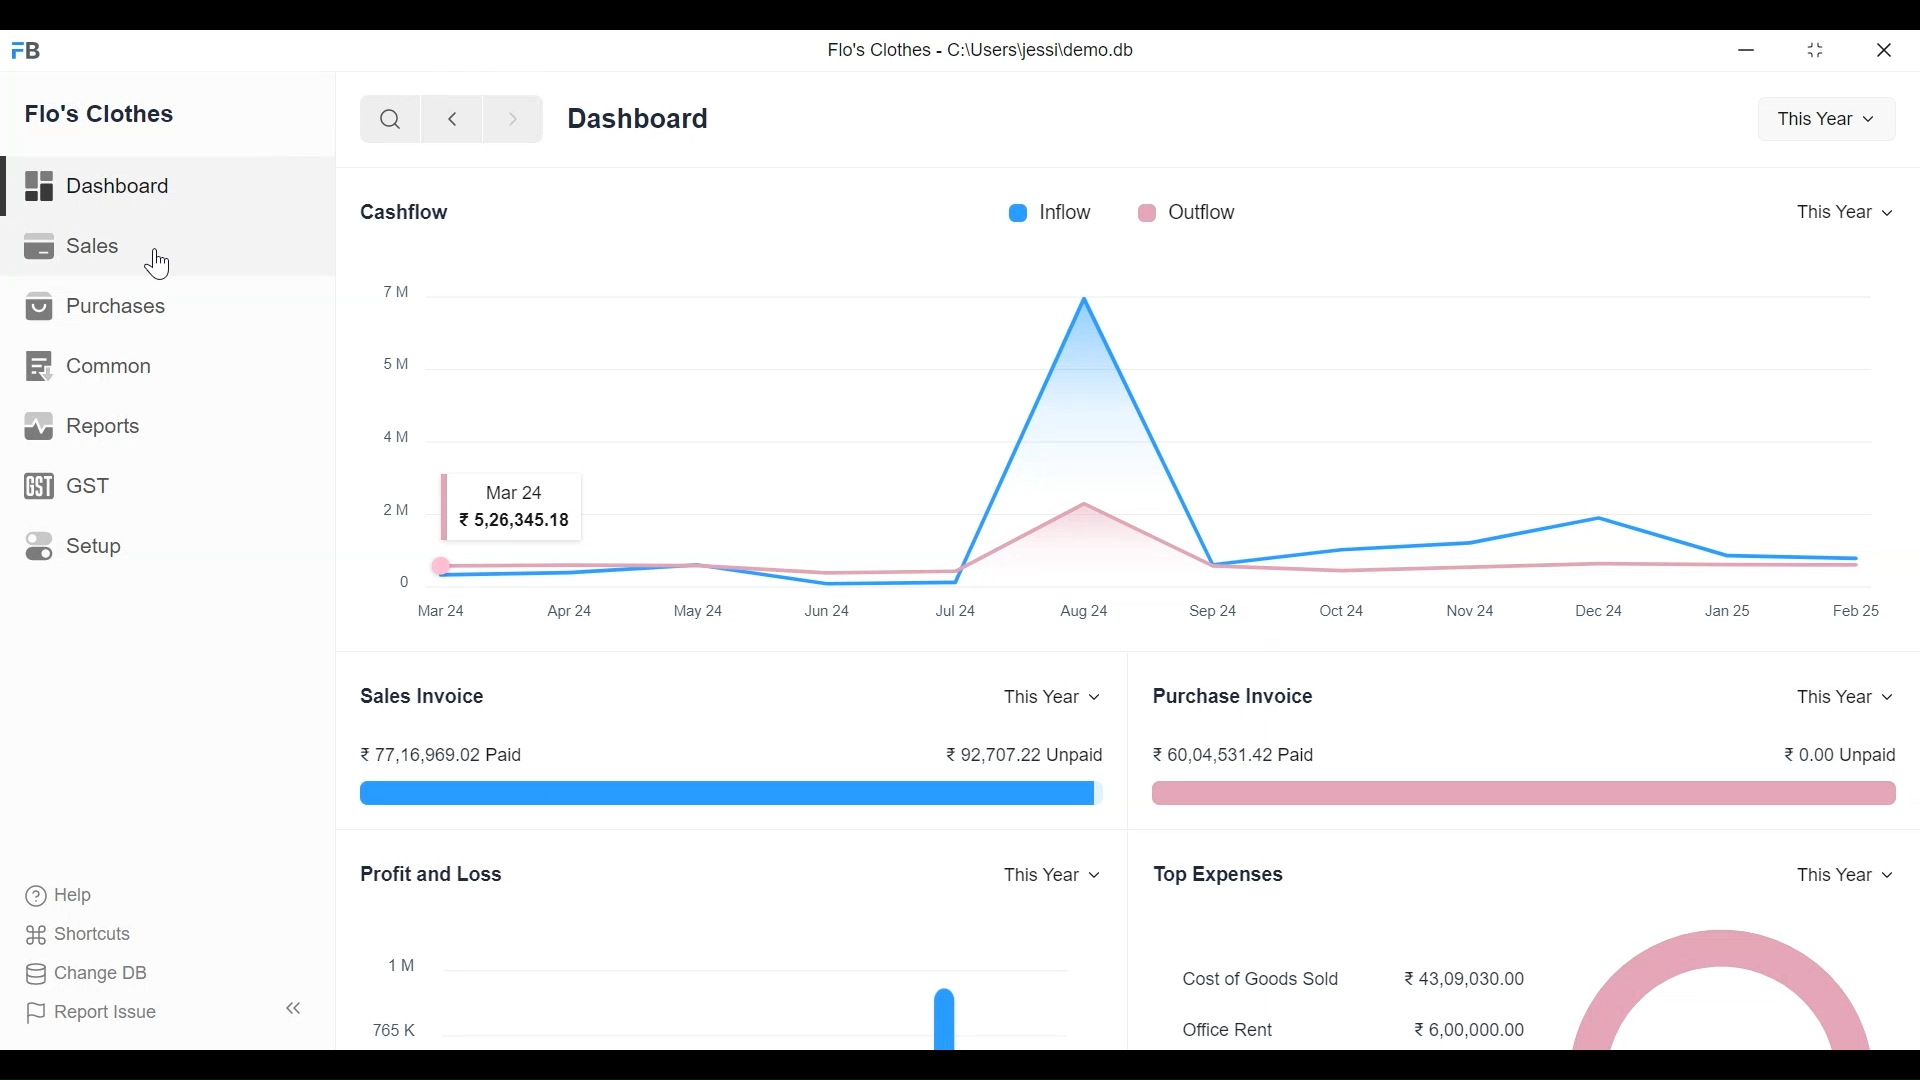 Image resolution: width=1920 pixels, height=1080 pixels. What do you see at coordinates (770, 1000) in the screenshot?
I see `Profit and loss visual representation of Flo's Clothes yearly` at bounding box center [770, 1000].